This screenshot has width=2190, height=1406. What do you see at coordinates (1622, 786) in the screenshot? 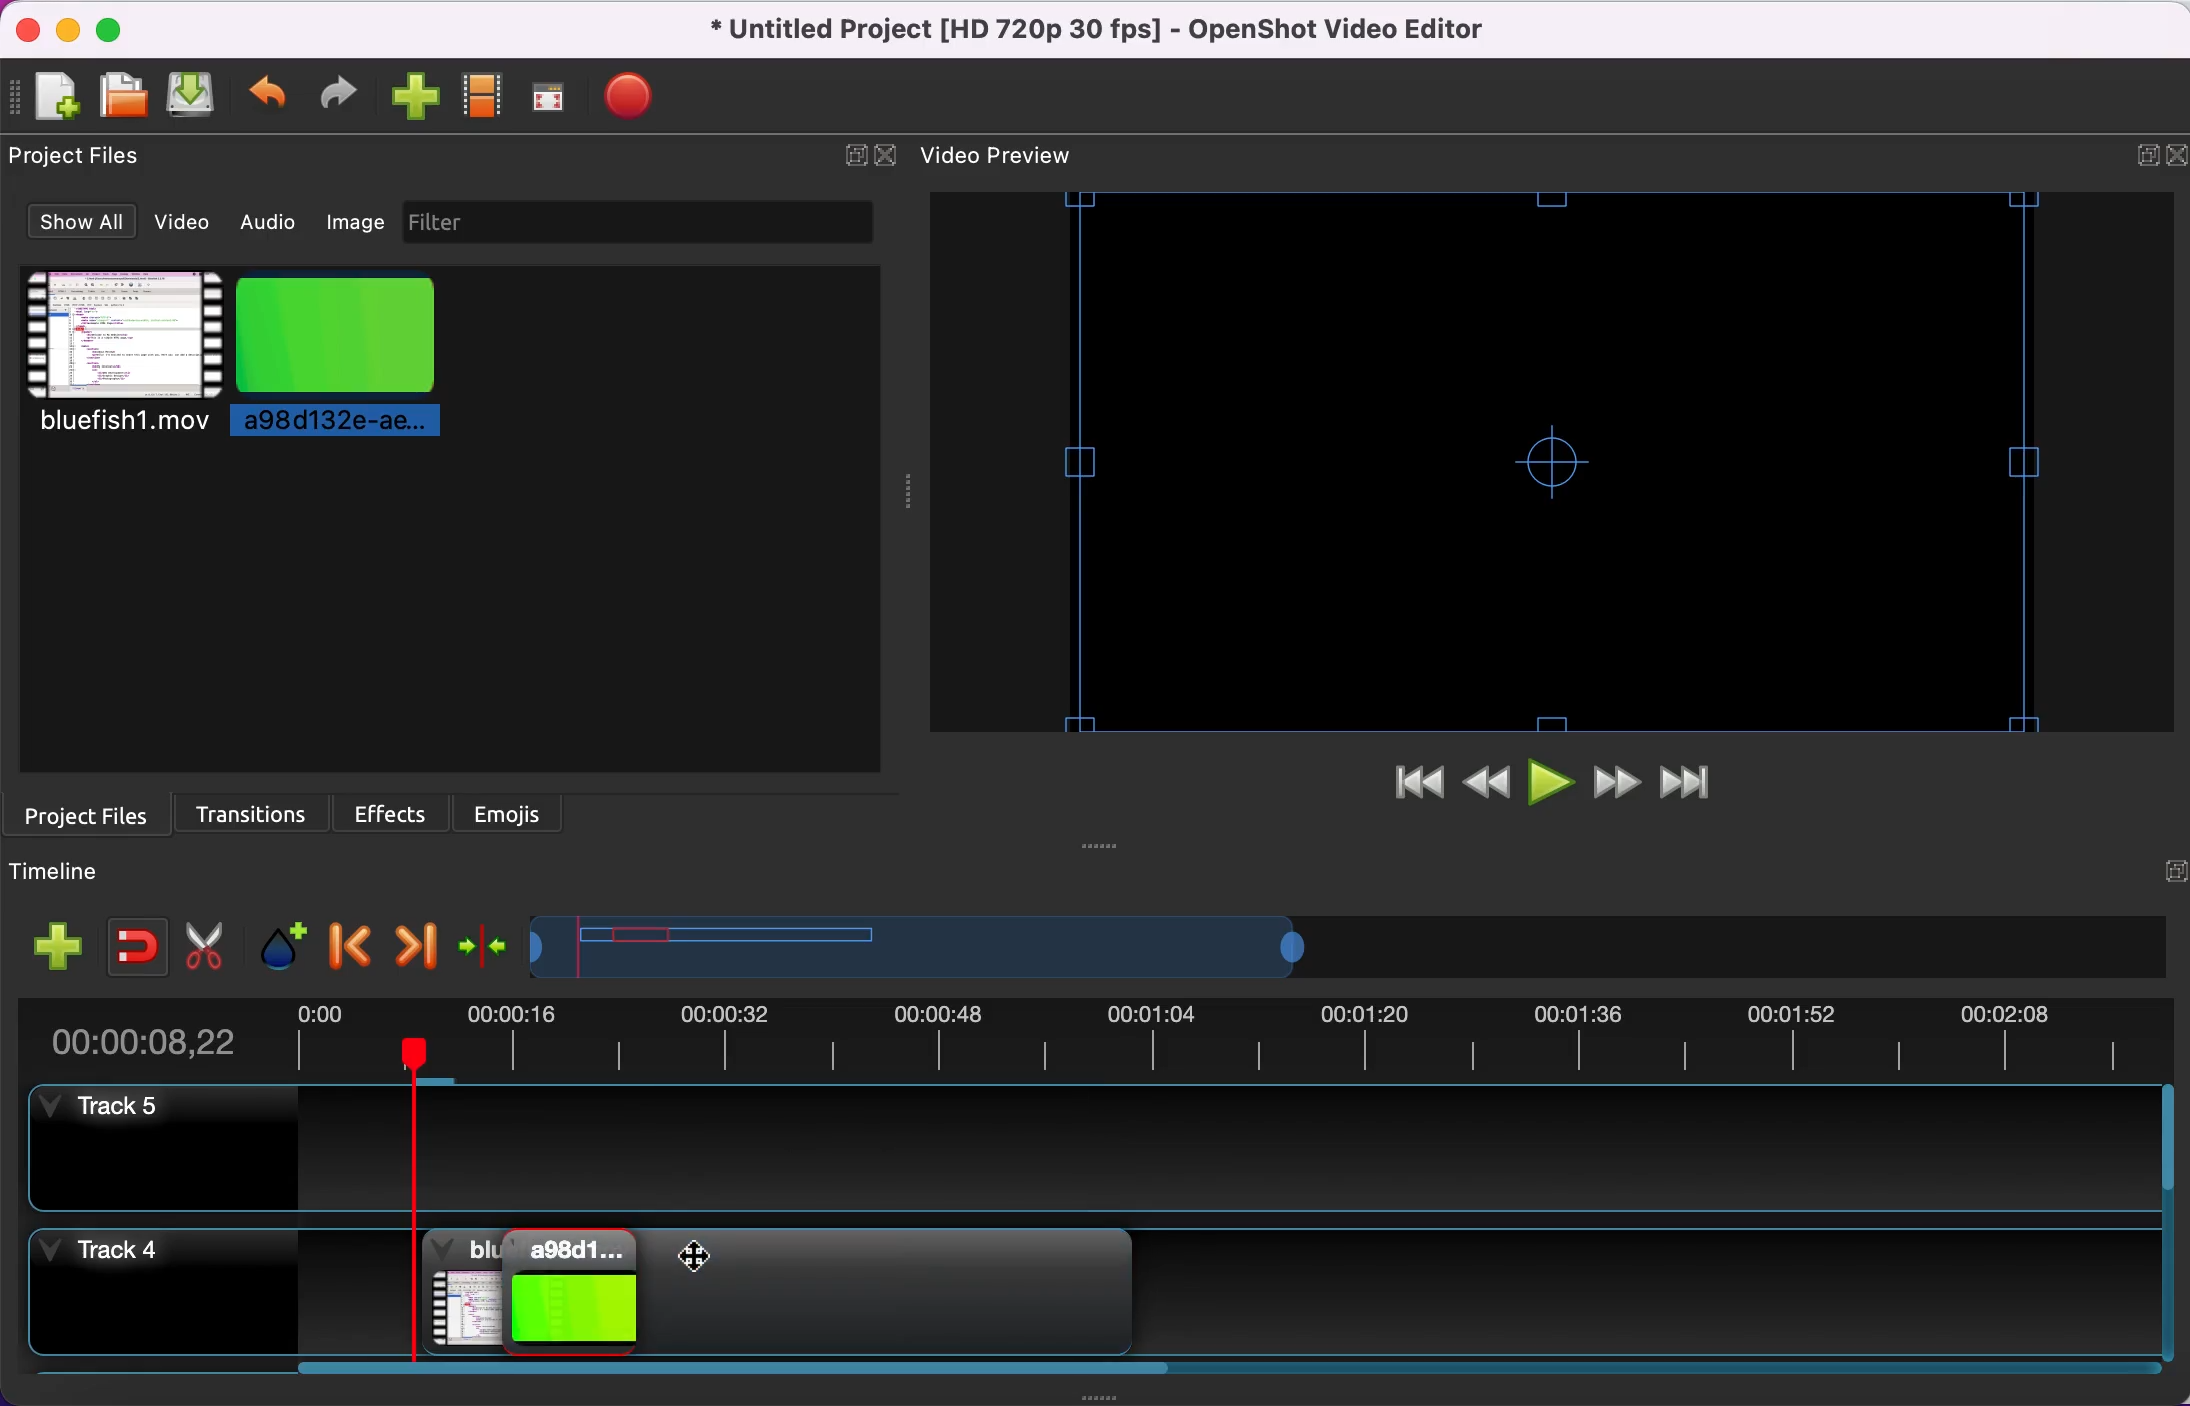
I see `fast forward` at bounding box center [1622, 786].